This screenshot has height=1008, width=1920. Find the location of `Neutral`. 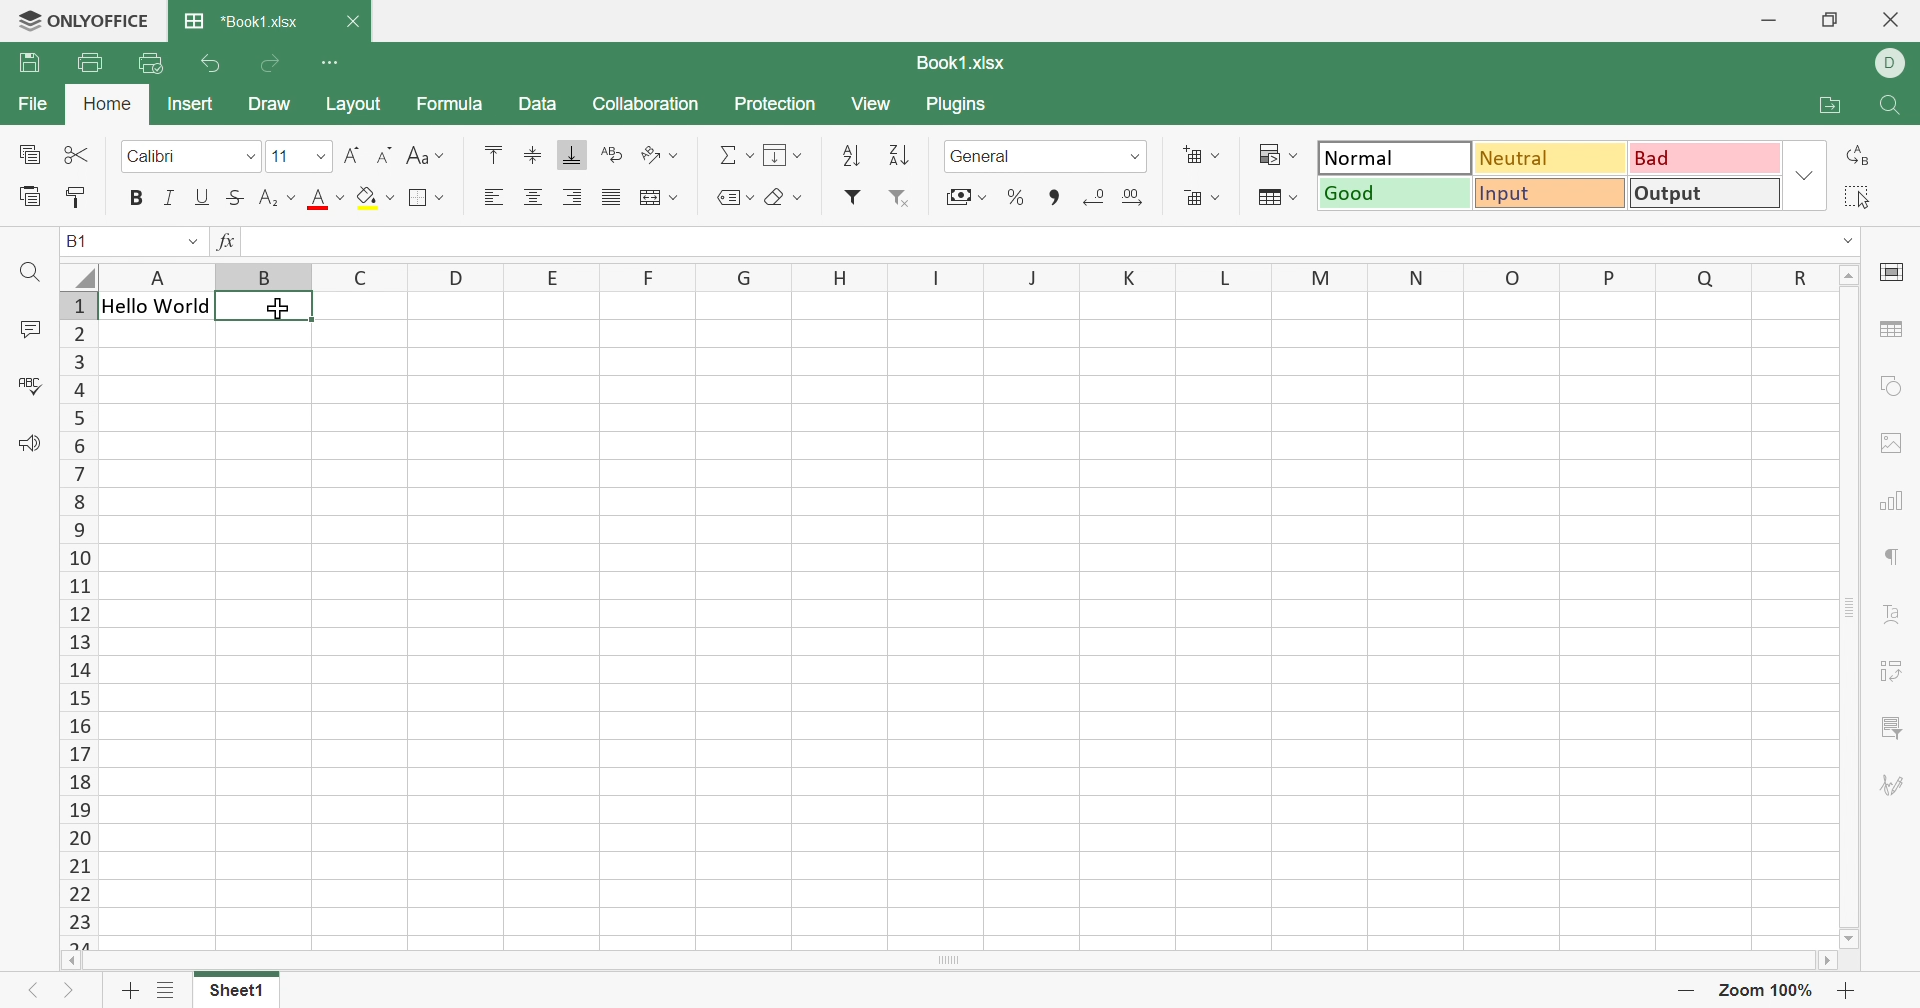

Neutral is located at coordinates (1549, 158).